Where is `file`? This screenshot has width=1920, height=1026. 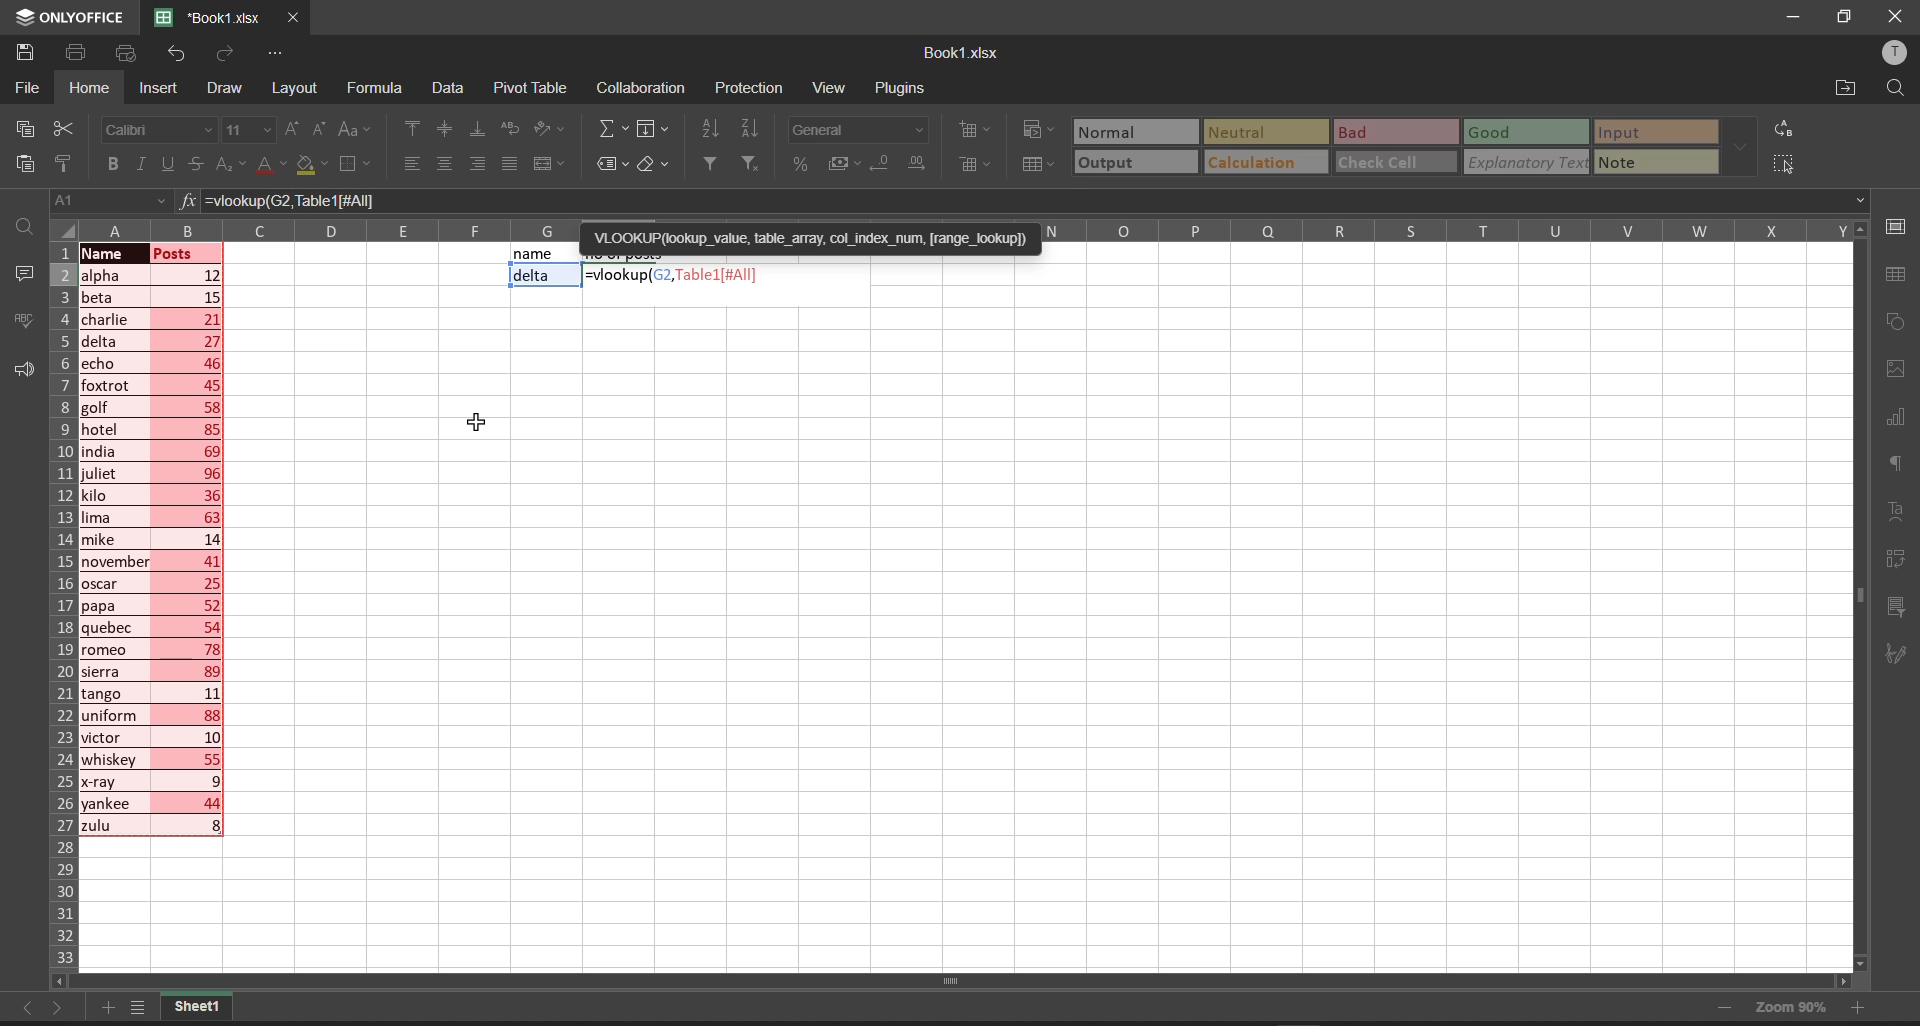 file is located at coordinates (29, 86).